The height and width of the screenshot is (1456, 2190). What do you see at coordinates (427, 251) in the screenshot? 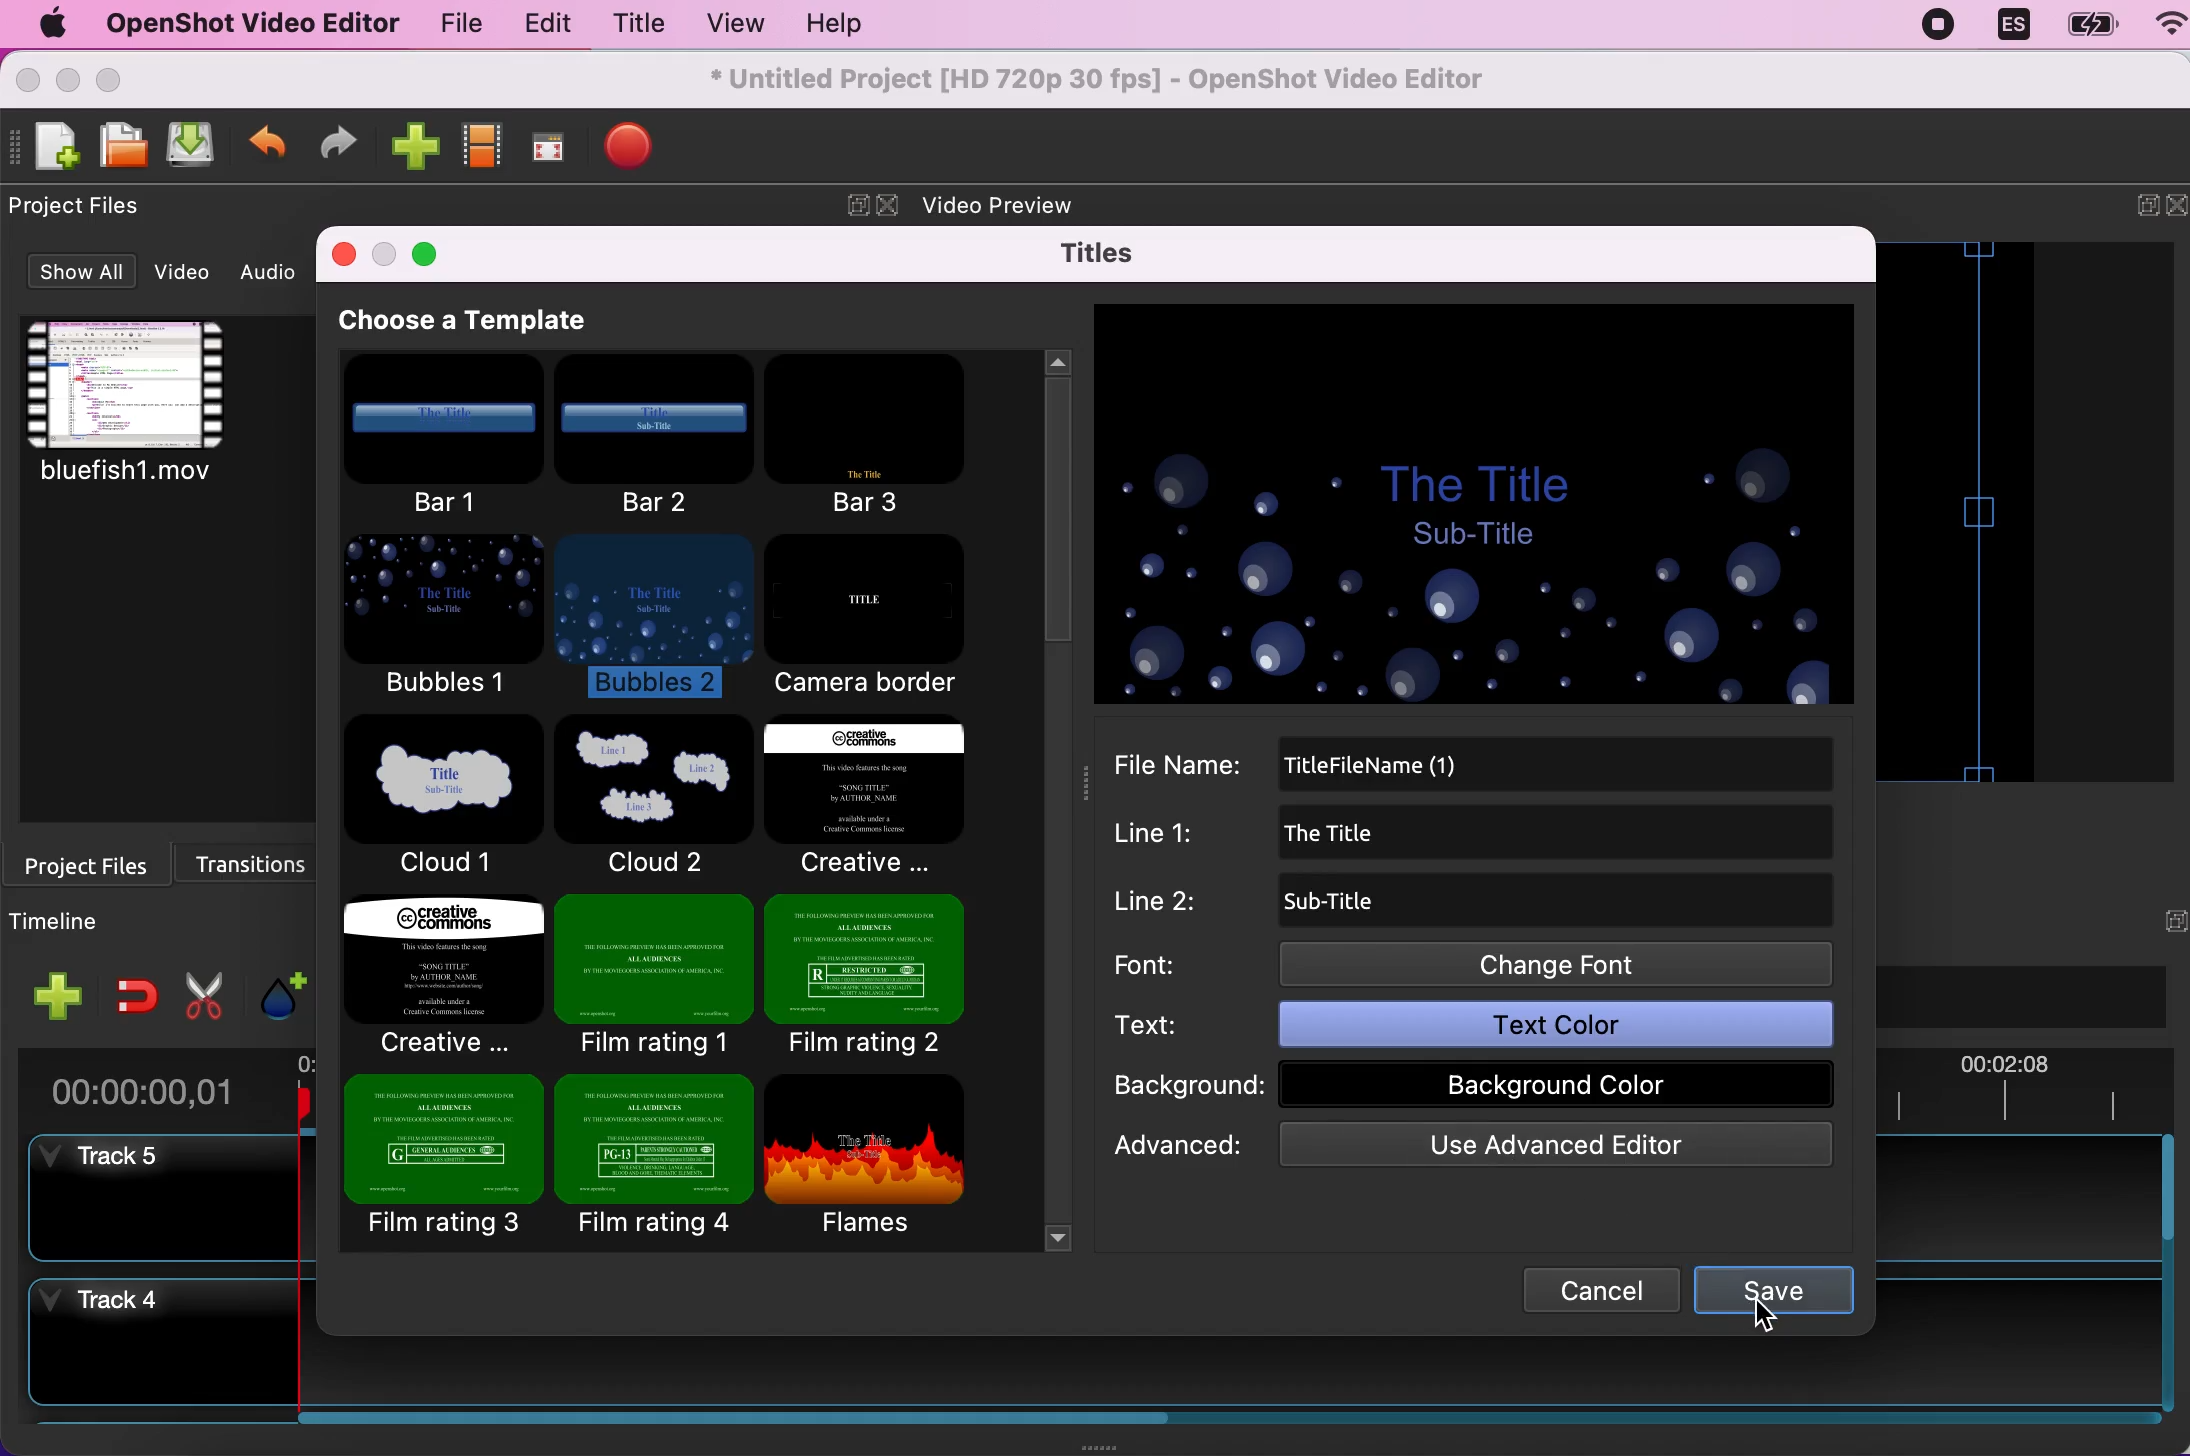
I see `maximize` at bounding box center [427, 251].